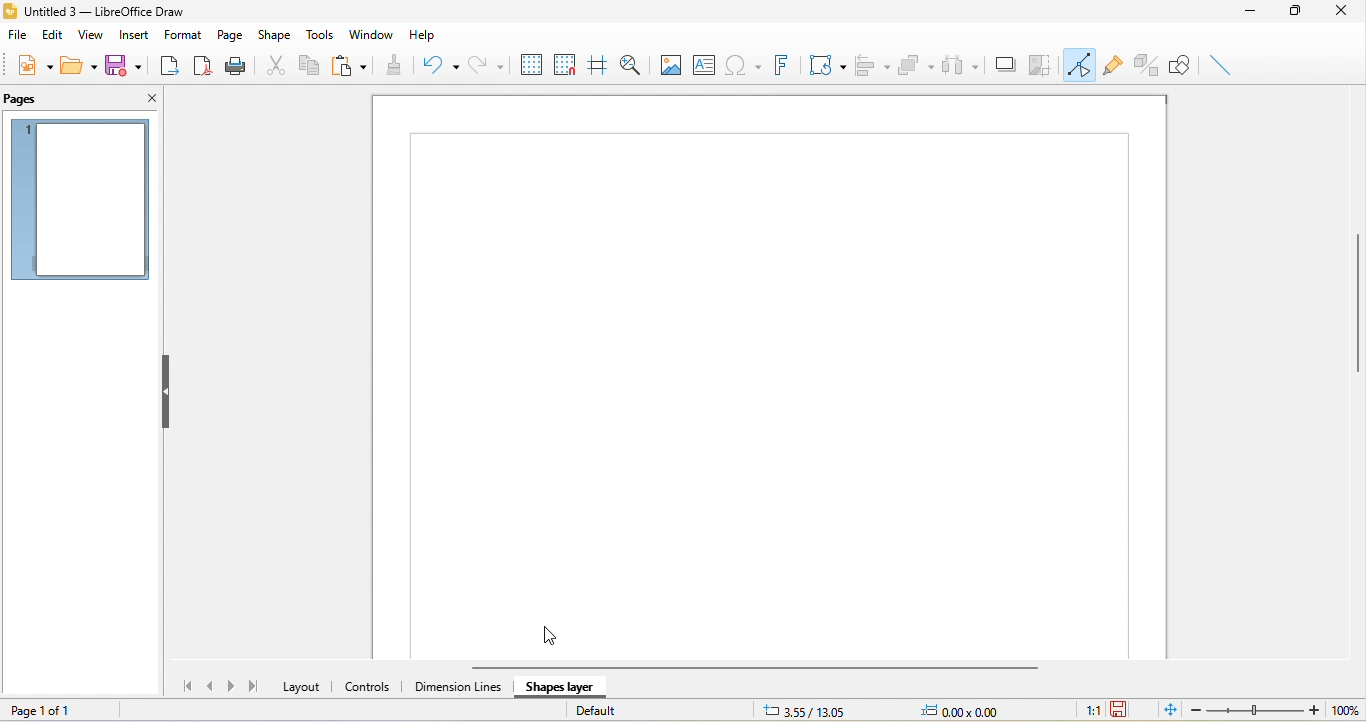  What do you see at coordinates (566, 685) in the screenshot?
I see `added  name shapes layer` at bounding box center [566, 685].